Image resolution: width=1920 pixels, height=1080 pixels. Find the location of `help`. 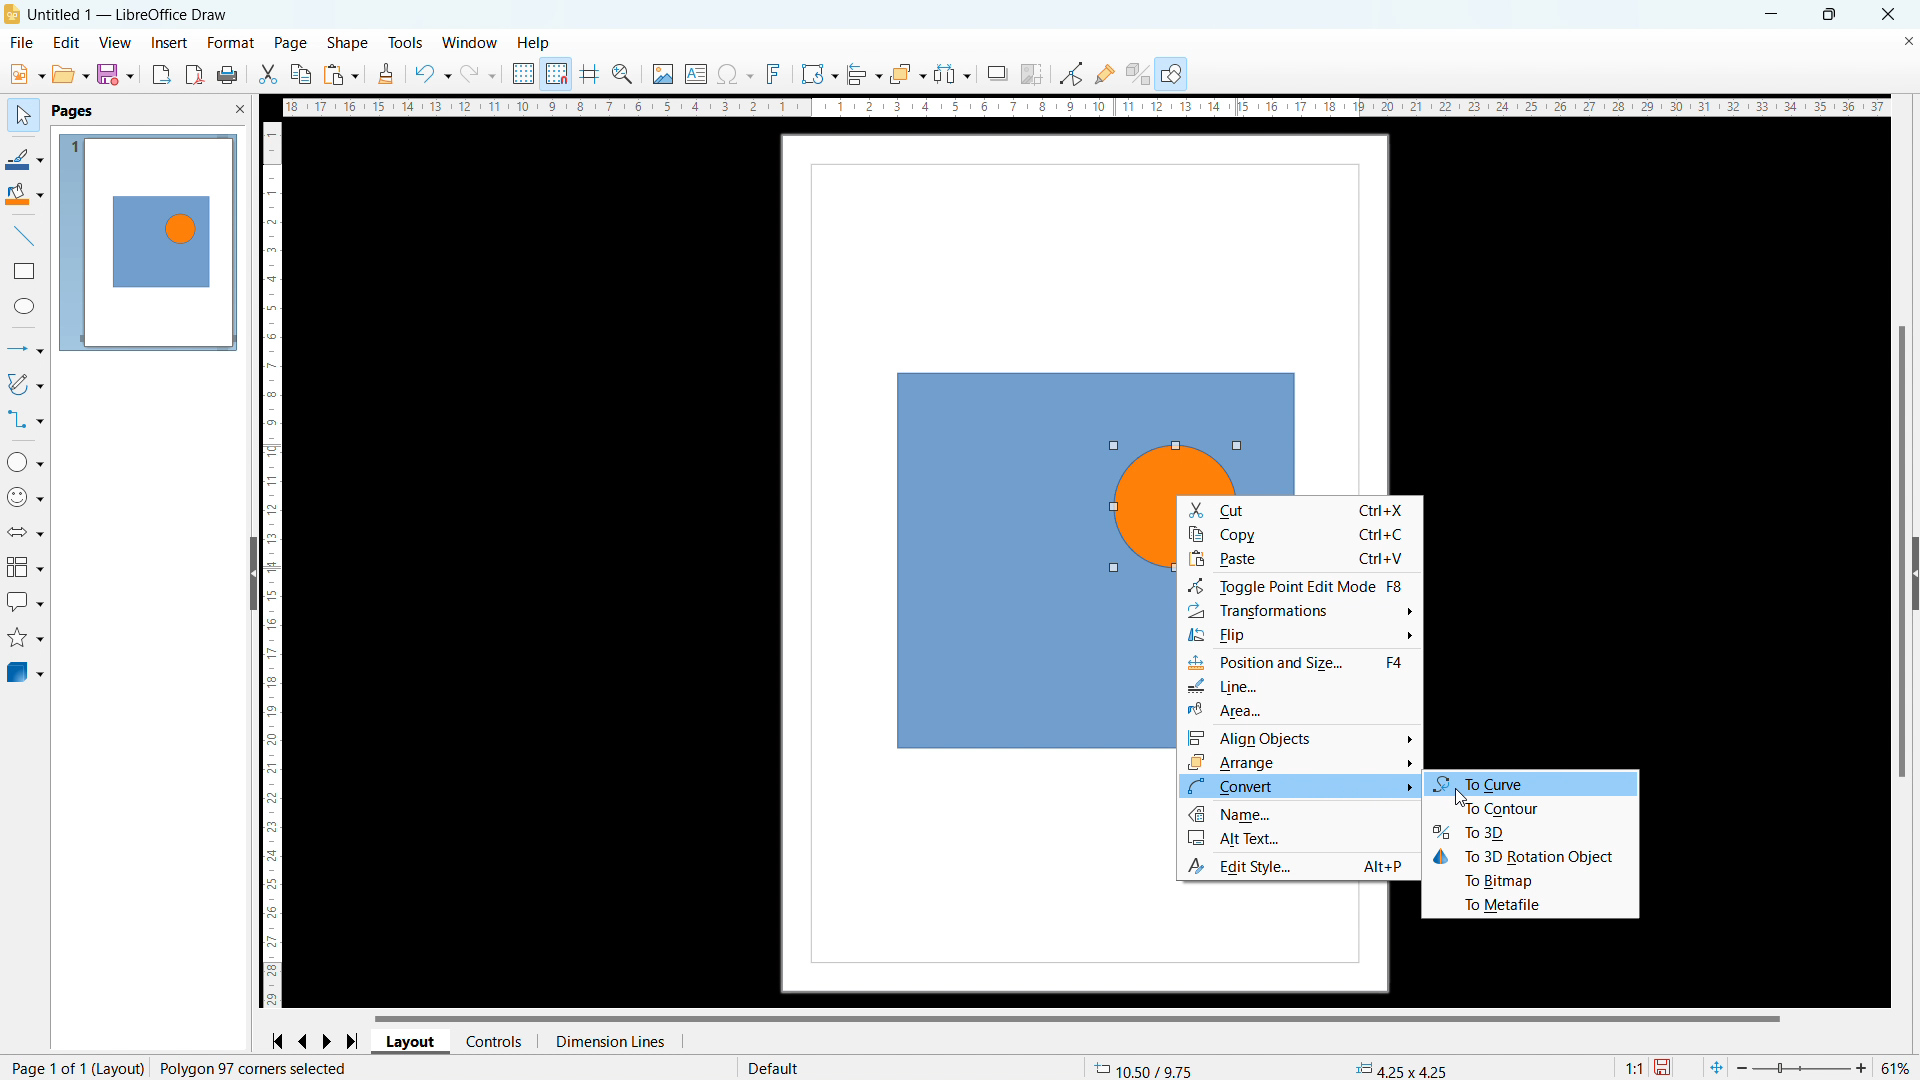

help is located at coordinates (533, 42).